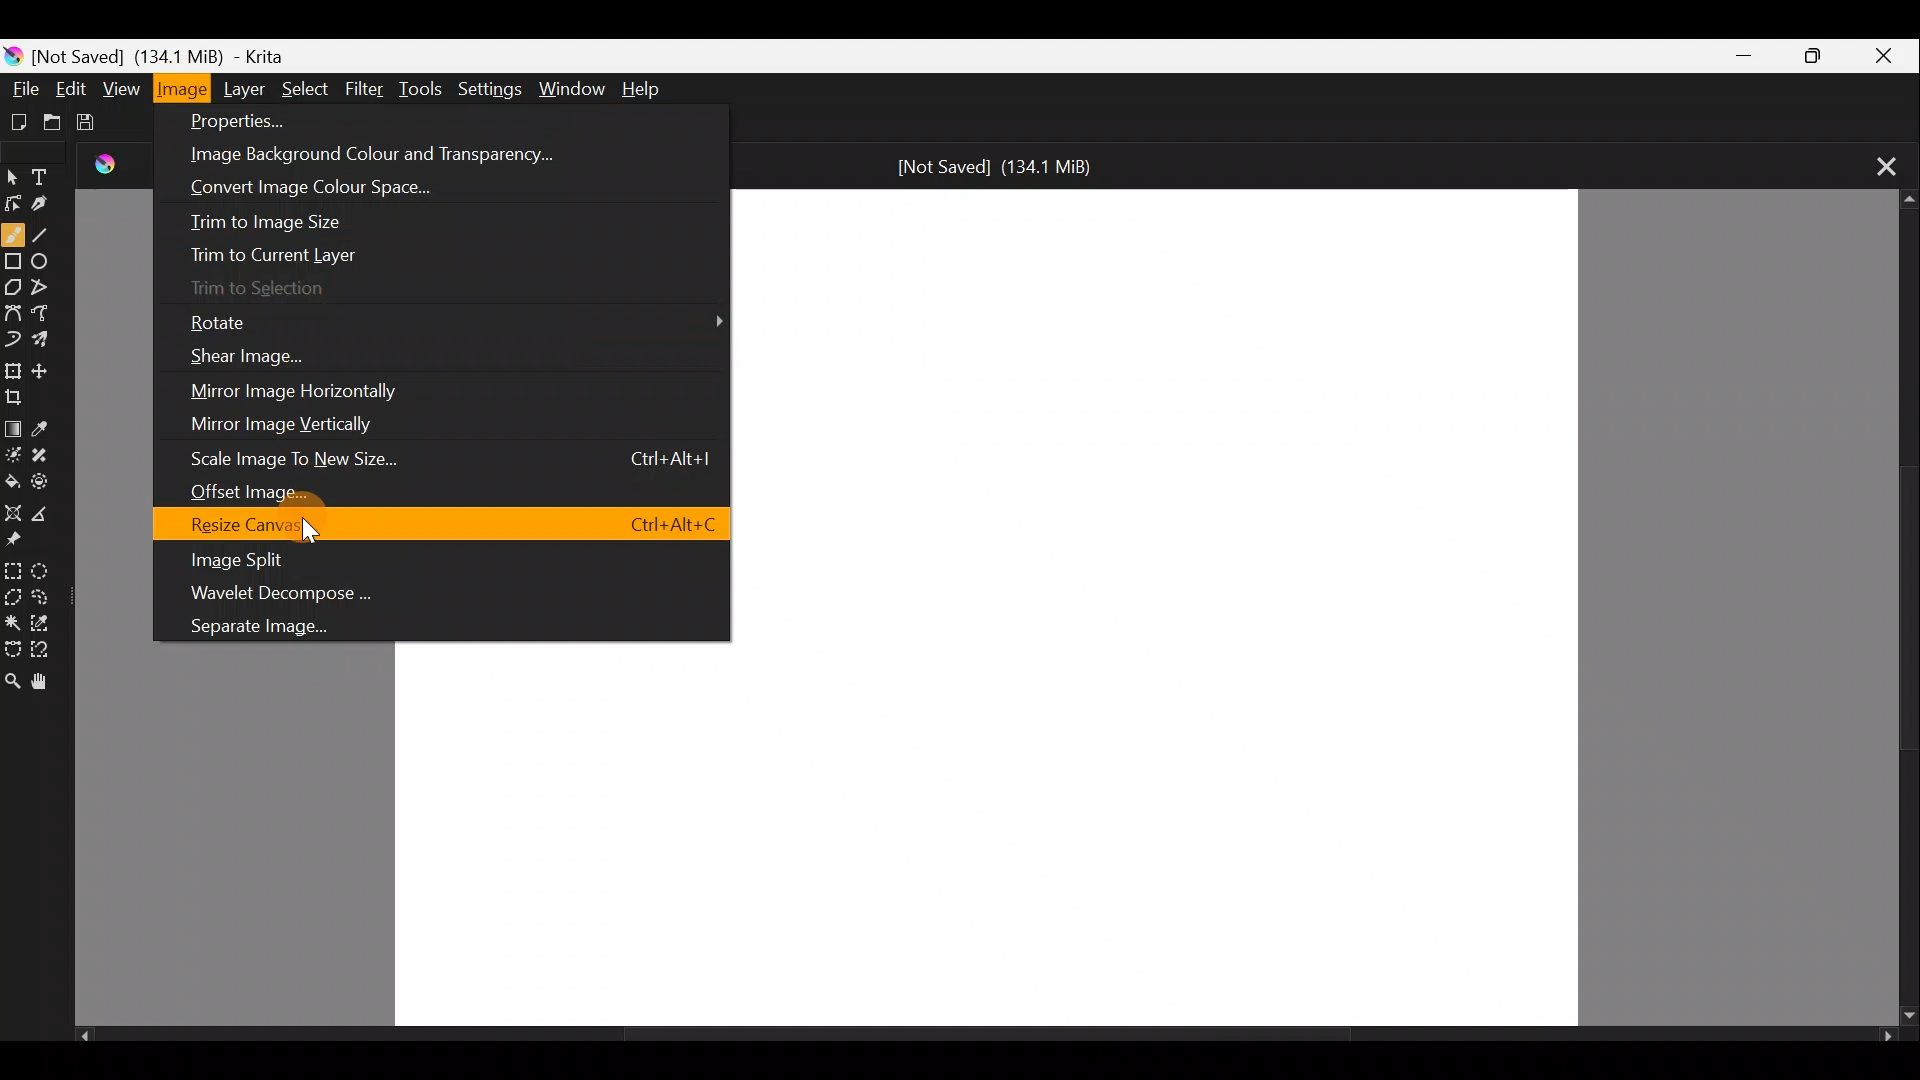  Describe the element at coordinates (16, 451) in the screenshot. I see `Colourise mask tool` at that location.